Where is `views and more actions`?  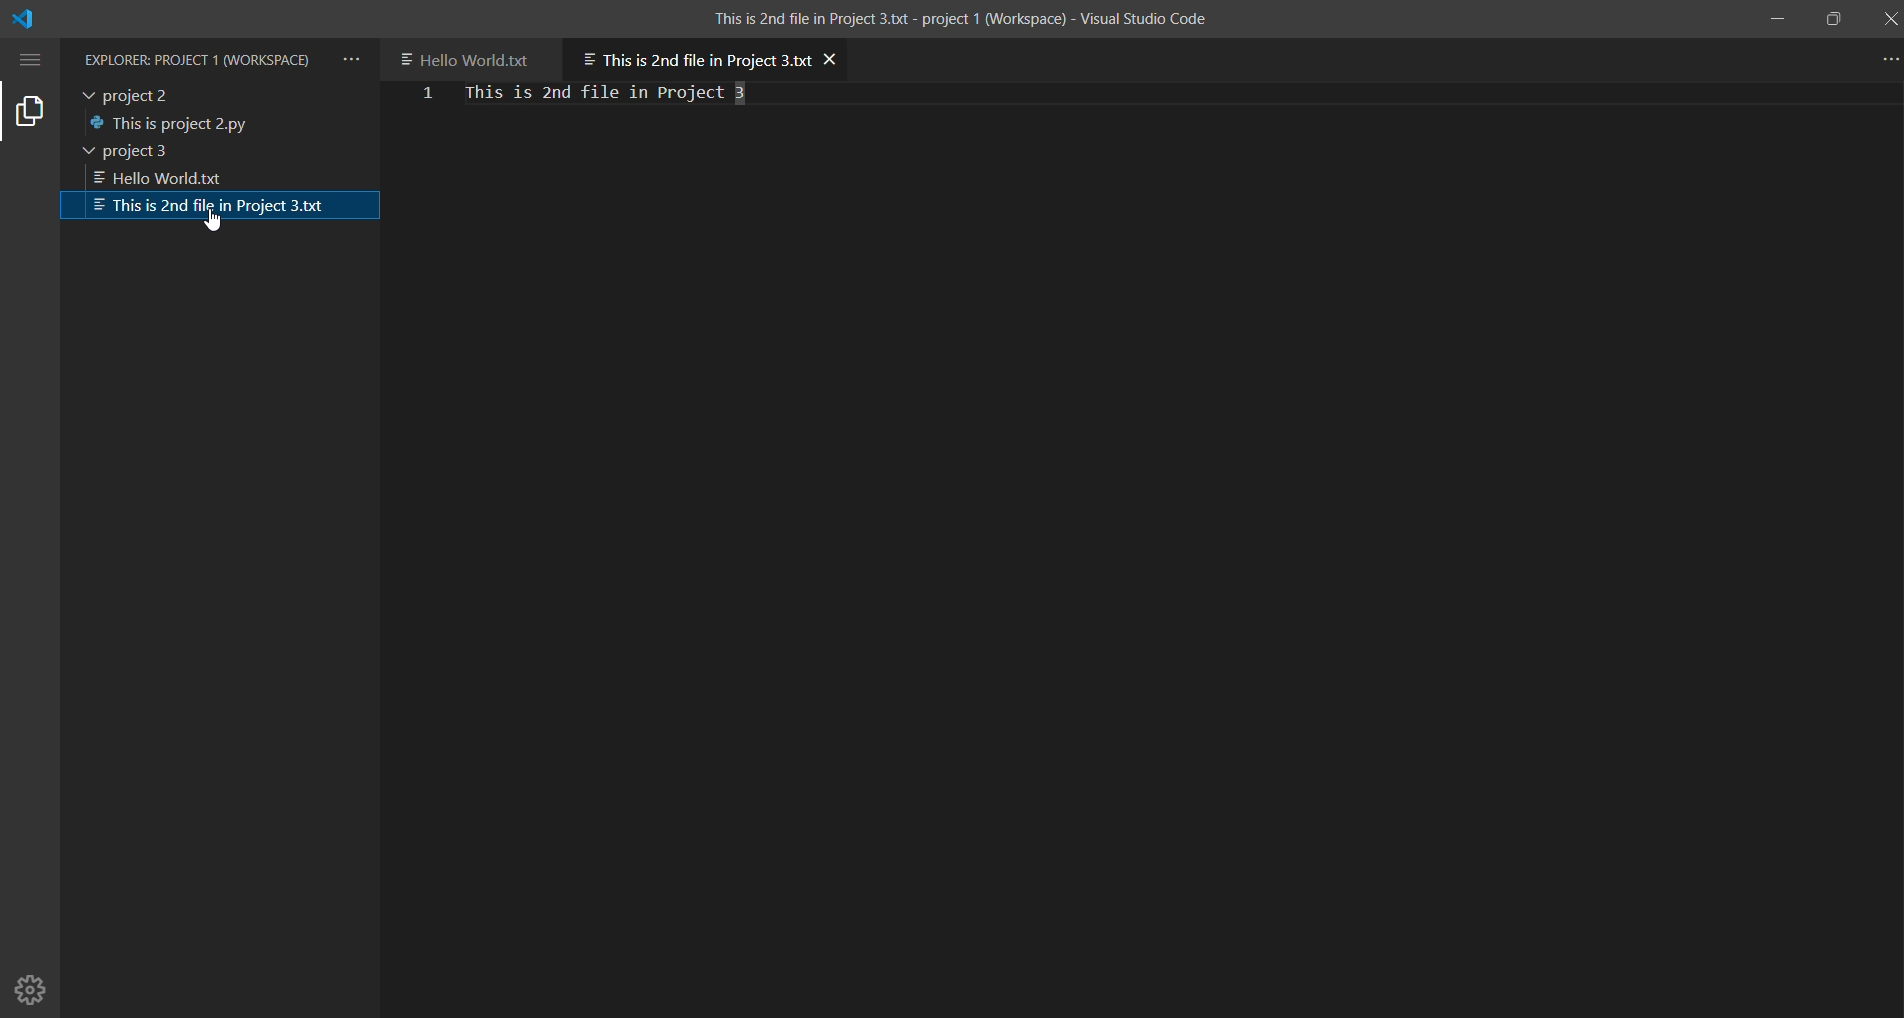 views and more actions is located at coordinates (351, 60).